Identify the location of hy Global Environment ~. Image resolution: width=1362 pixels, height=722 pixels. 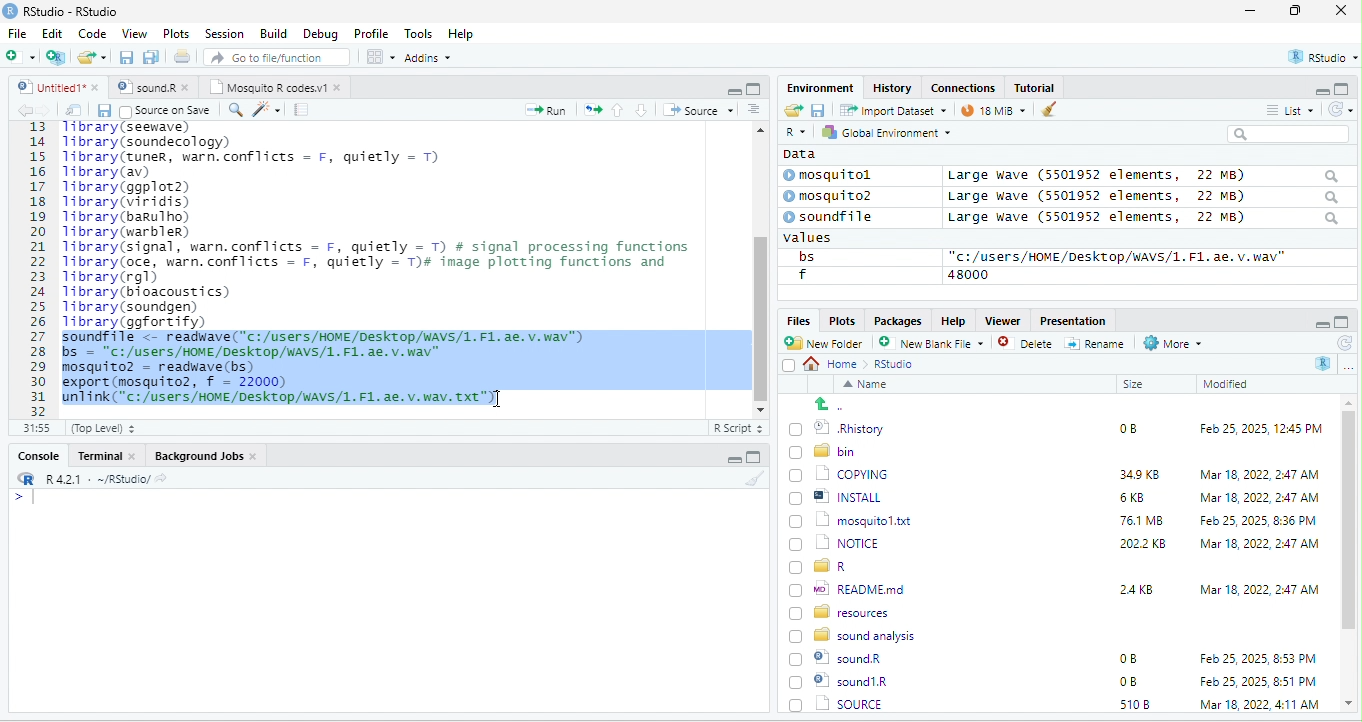
(881, 132).